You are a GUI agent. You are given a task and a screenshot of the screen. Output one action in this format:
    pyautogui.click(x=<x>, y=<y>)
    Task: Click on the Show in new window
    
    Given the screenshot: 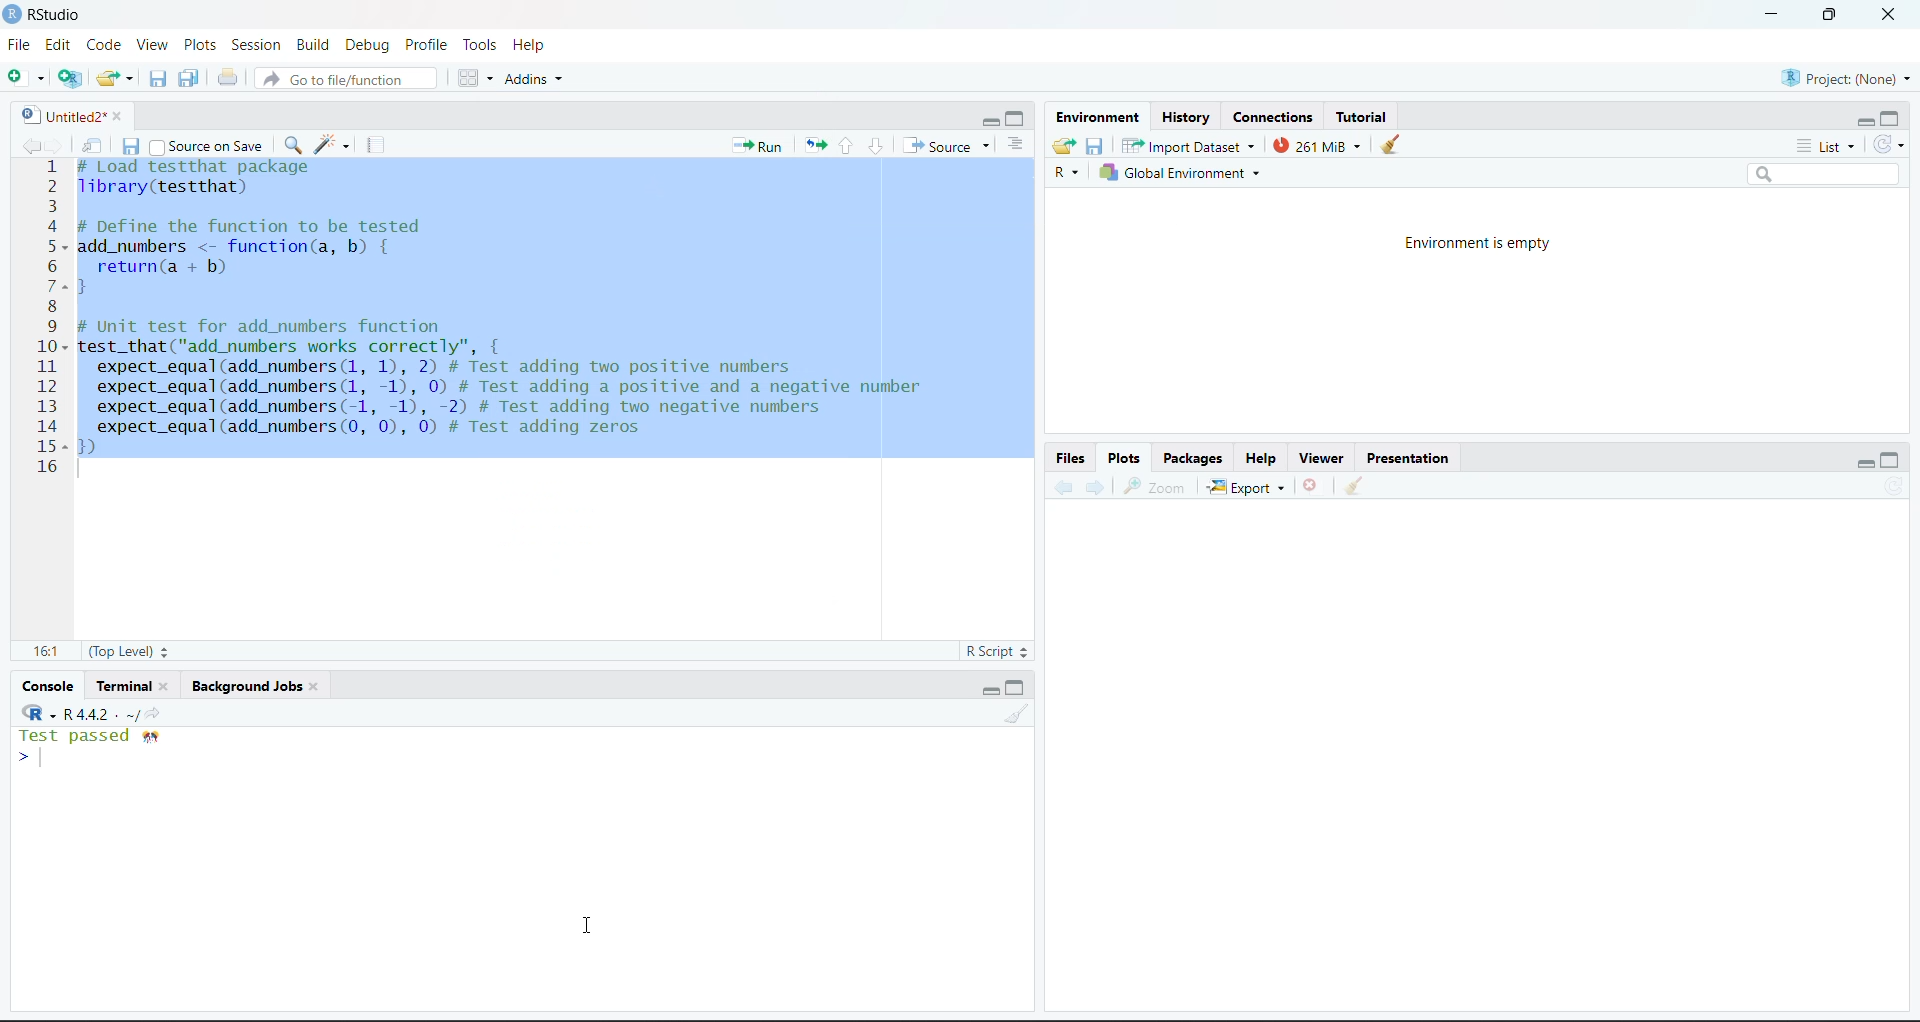 What is the action you would take?
    pyautogui.click(x=93, y=146)
    